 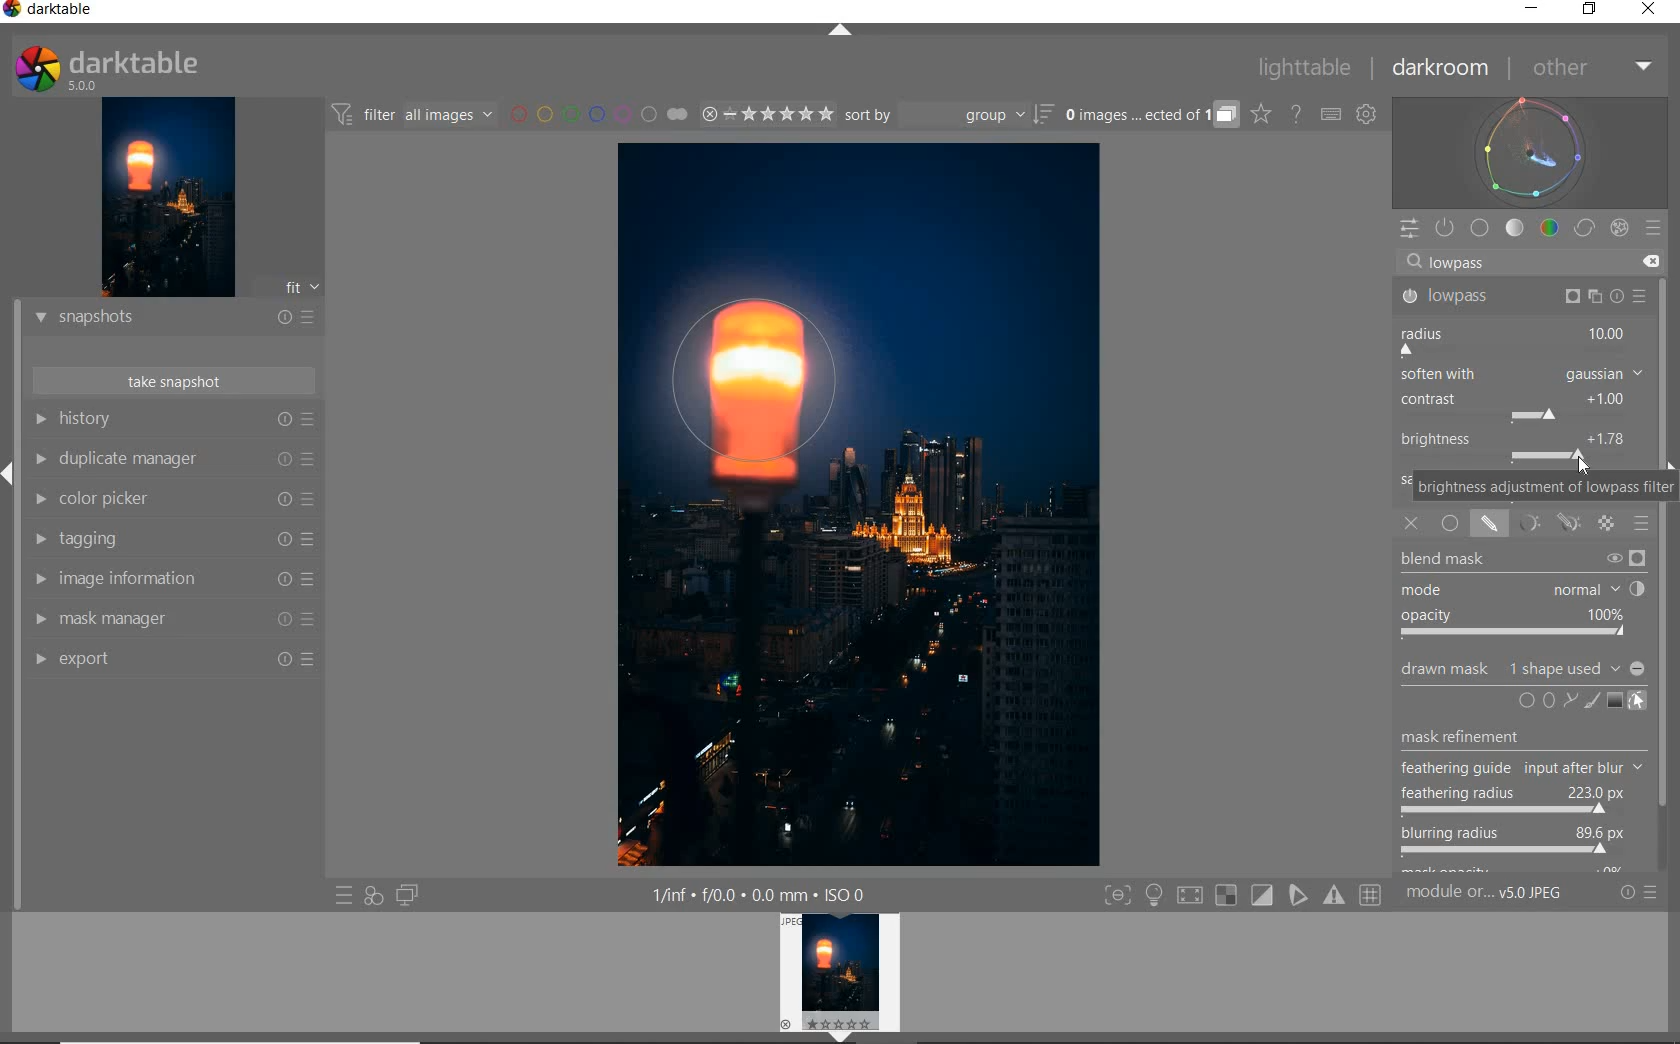 I want to click on TOGGLE MODES, so click(x=1243, y=895).